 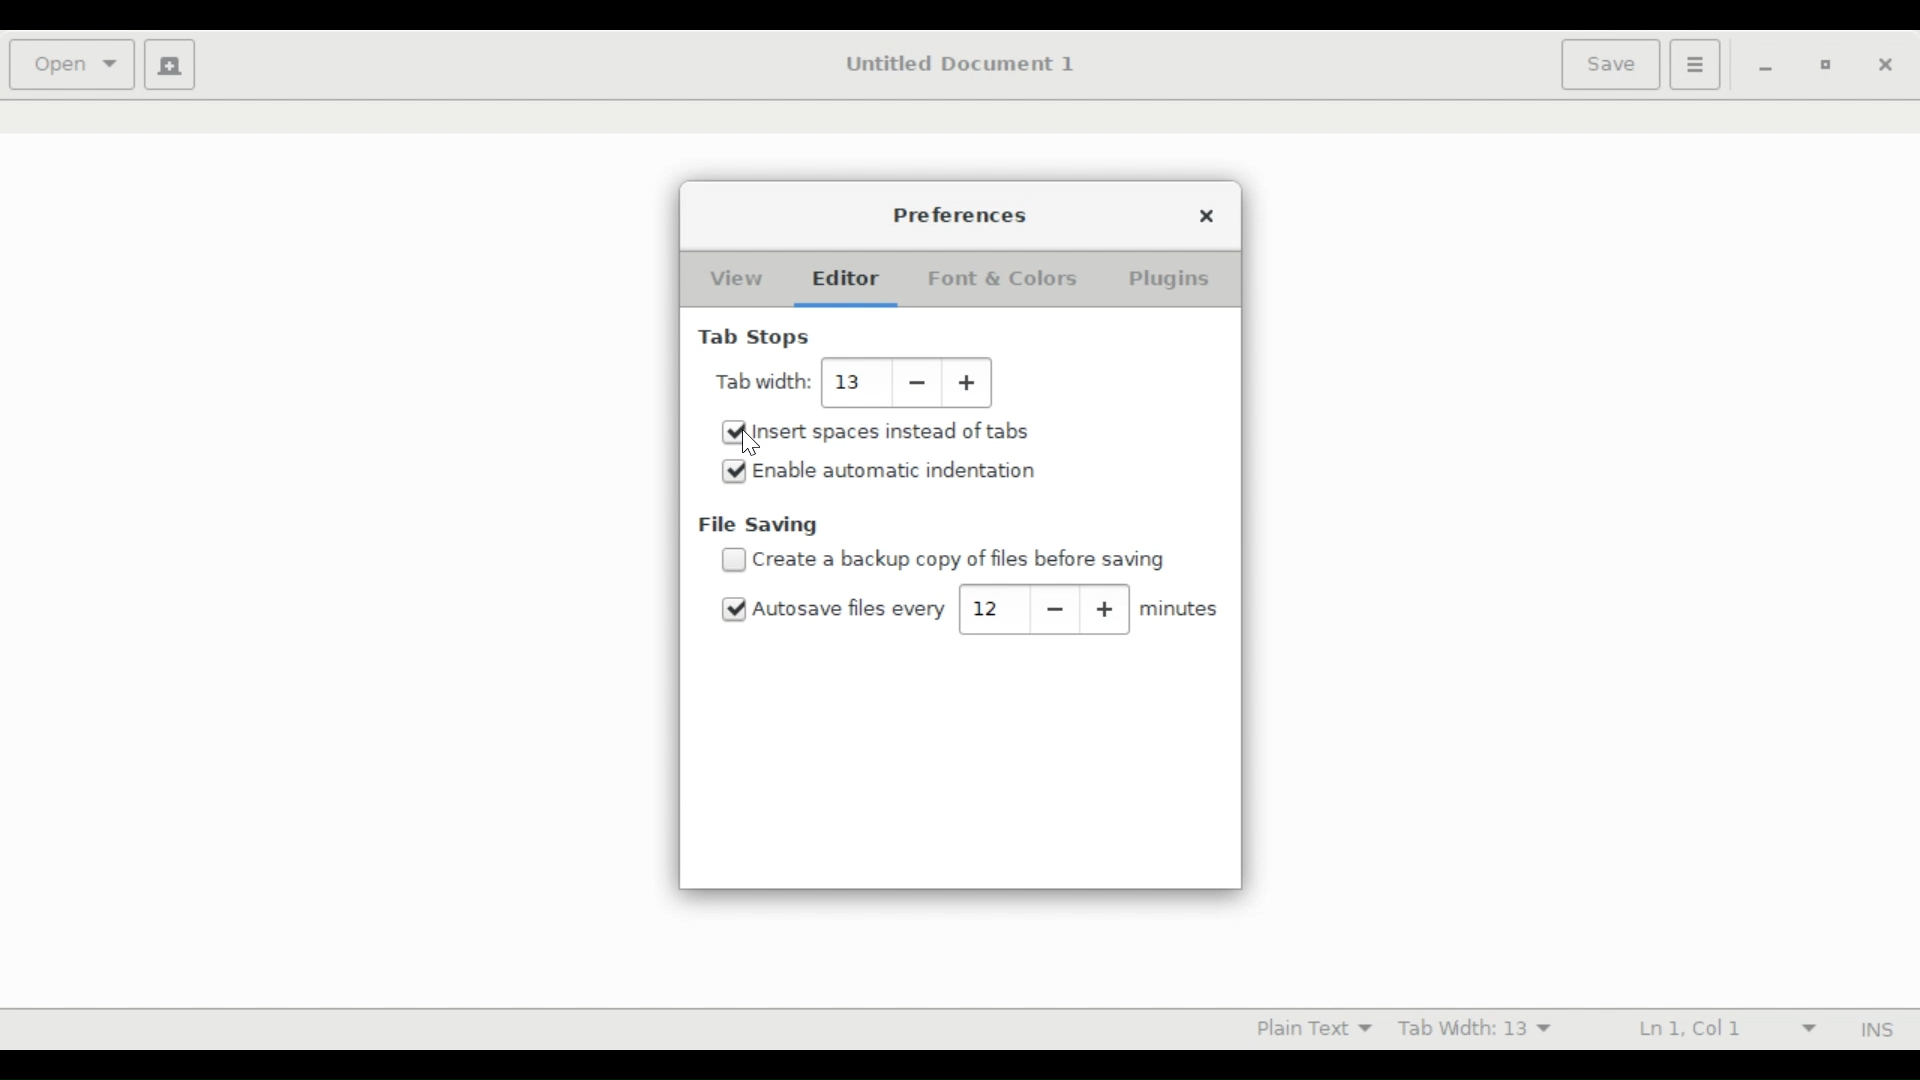 I want to click on Decrease, so click(x=918, y=382).